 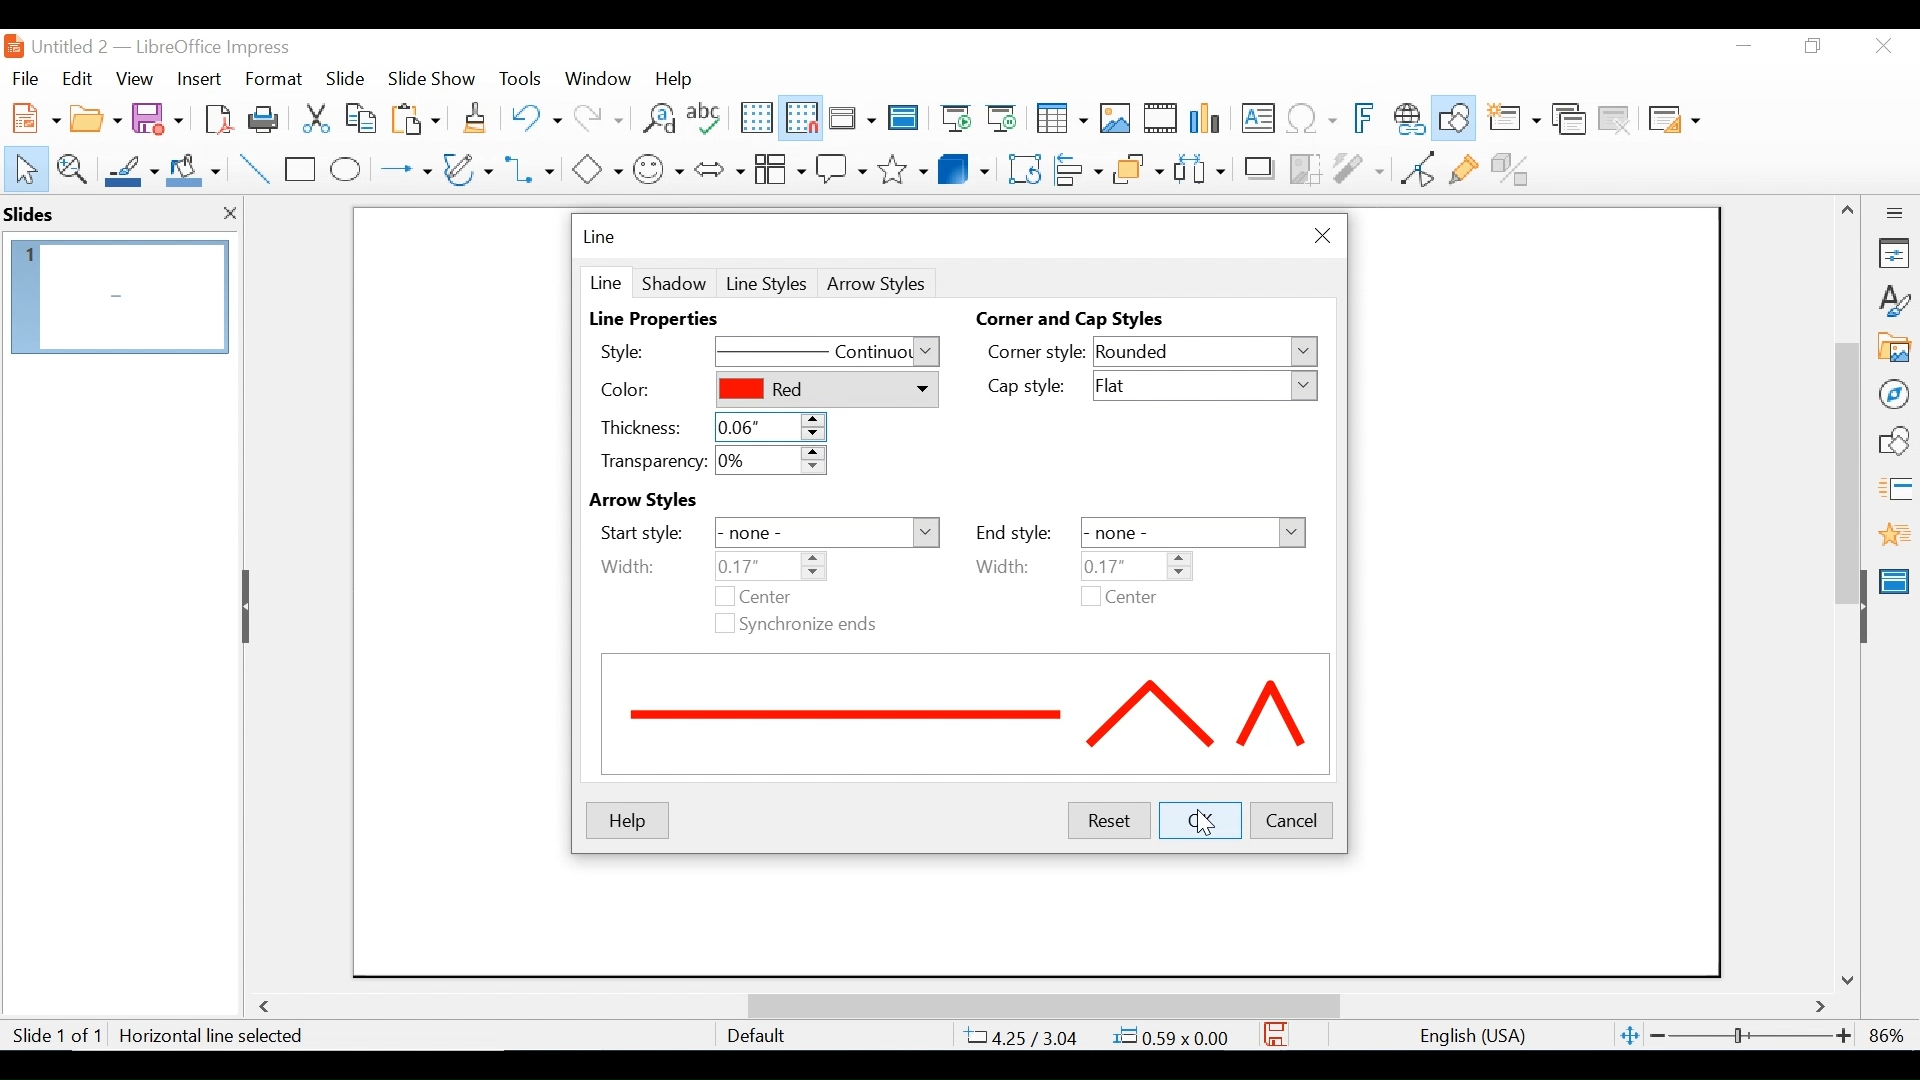 I want to click on Cursor, so click(x=1207, y=822).